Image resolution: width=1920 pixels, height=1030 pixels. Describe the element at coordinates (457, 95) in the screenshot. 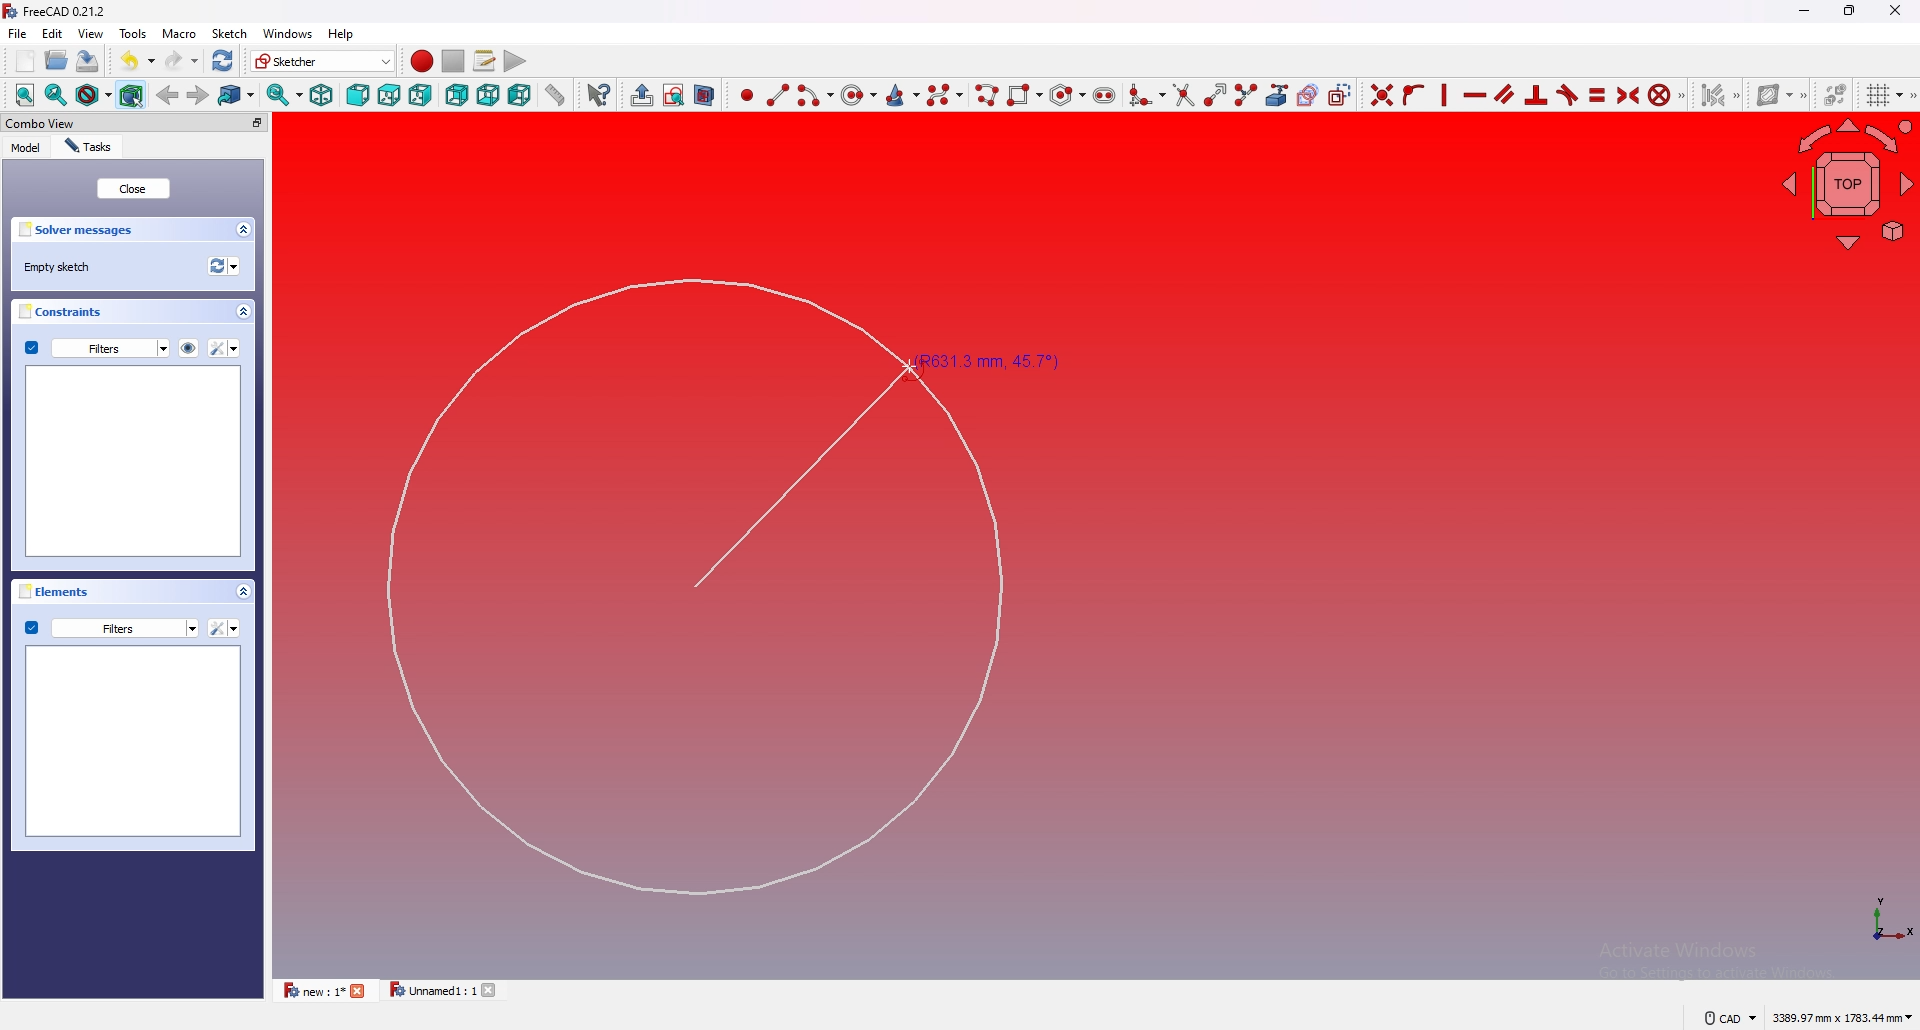

I see `back` at that location.